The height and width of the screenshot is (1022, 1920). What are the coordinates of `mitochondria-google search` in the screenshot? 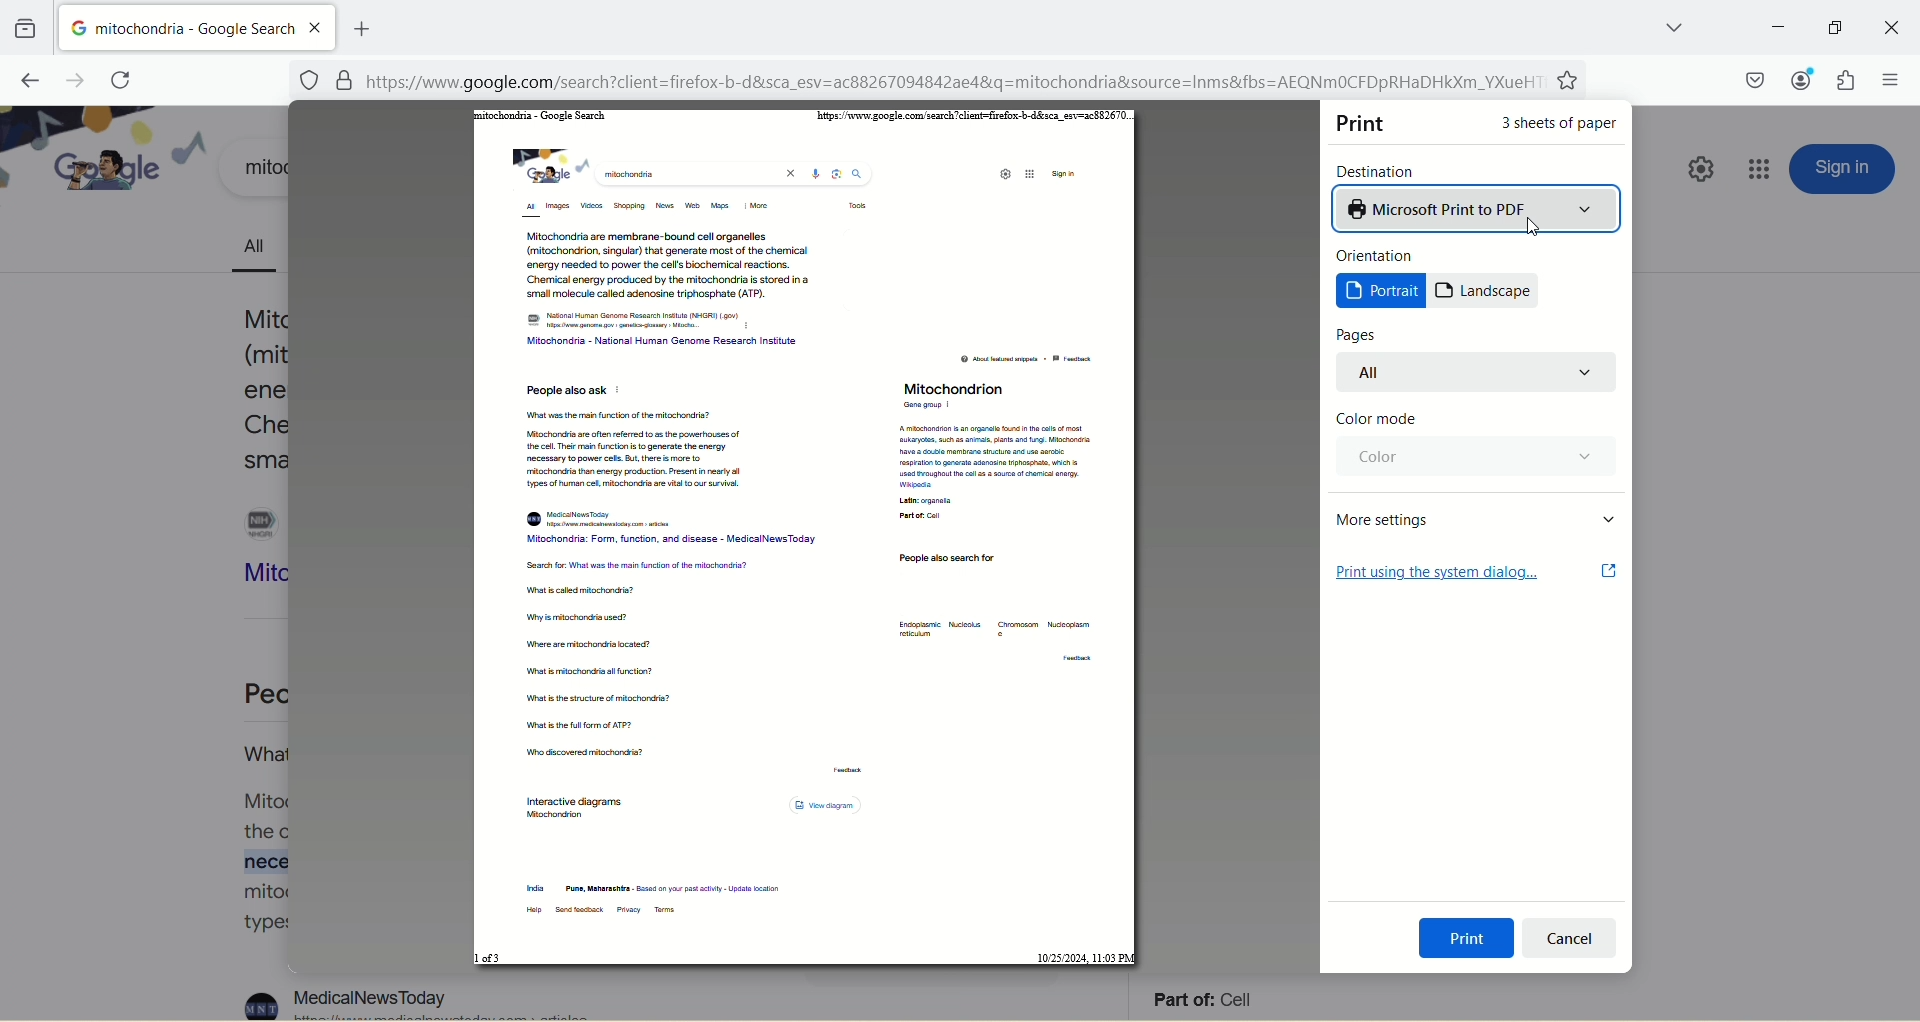 It's located at (176, 26).